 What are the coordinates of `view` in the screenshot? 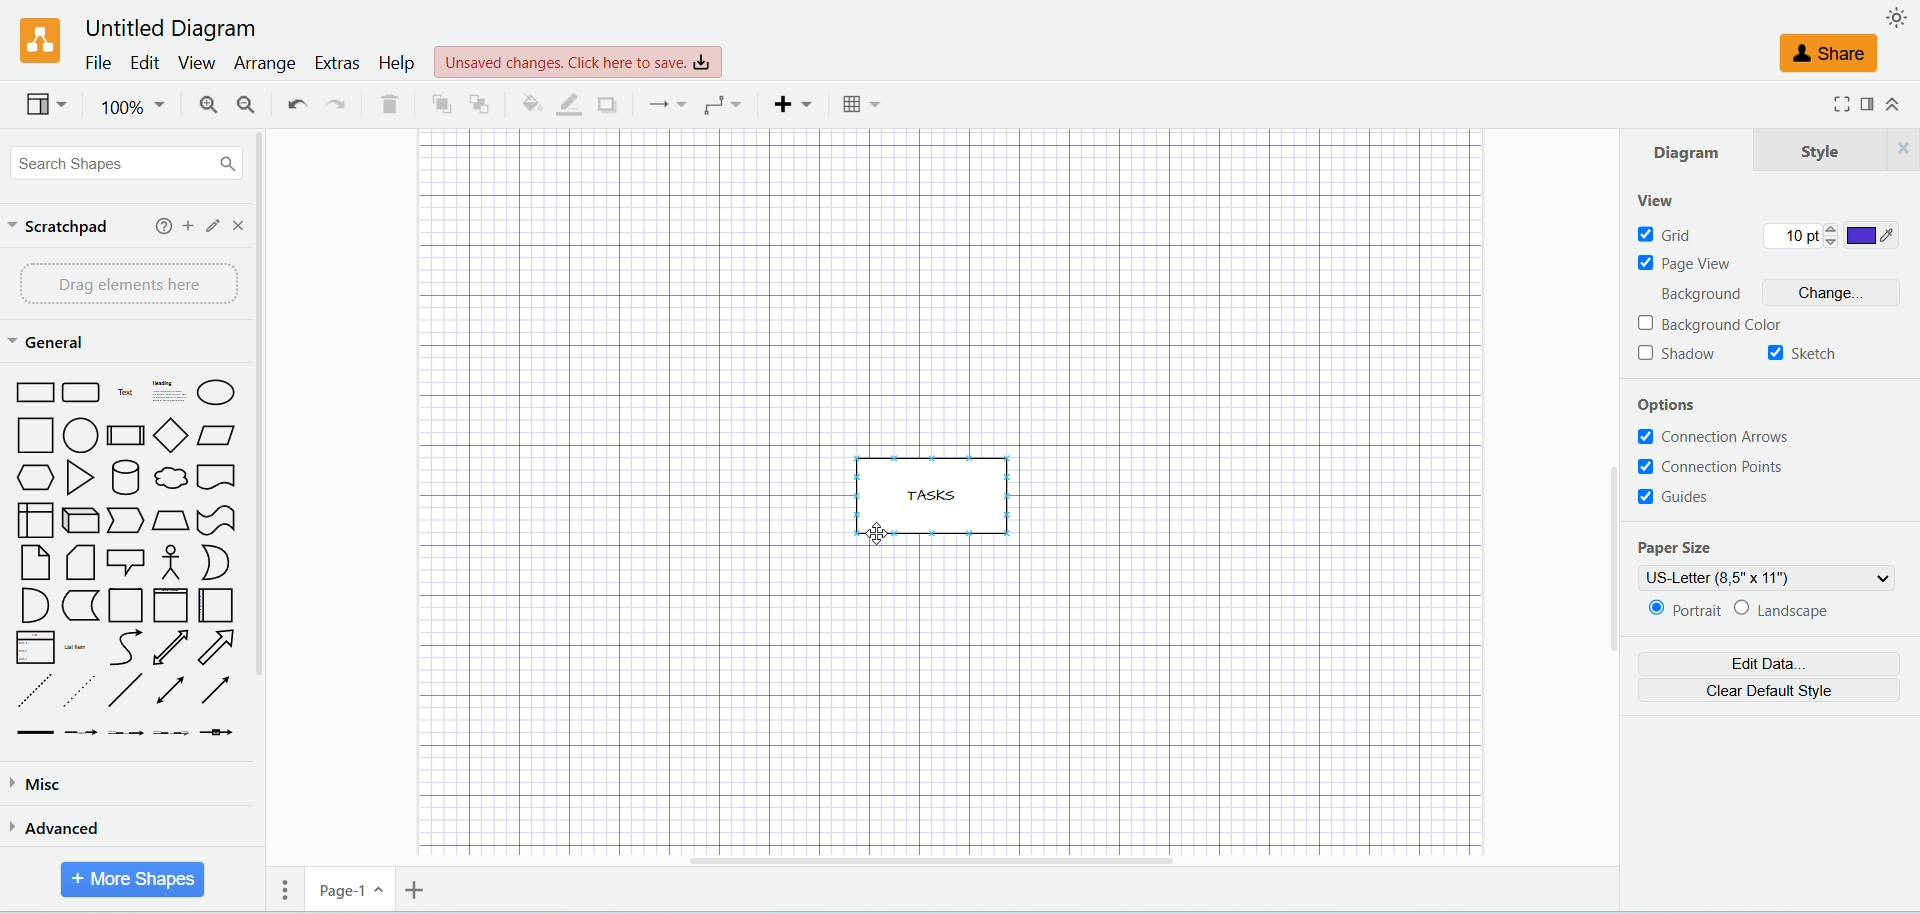 It's located at (193, 63).